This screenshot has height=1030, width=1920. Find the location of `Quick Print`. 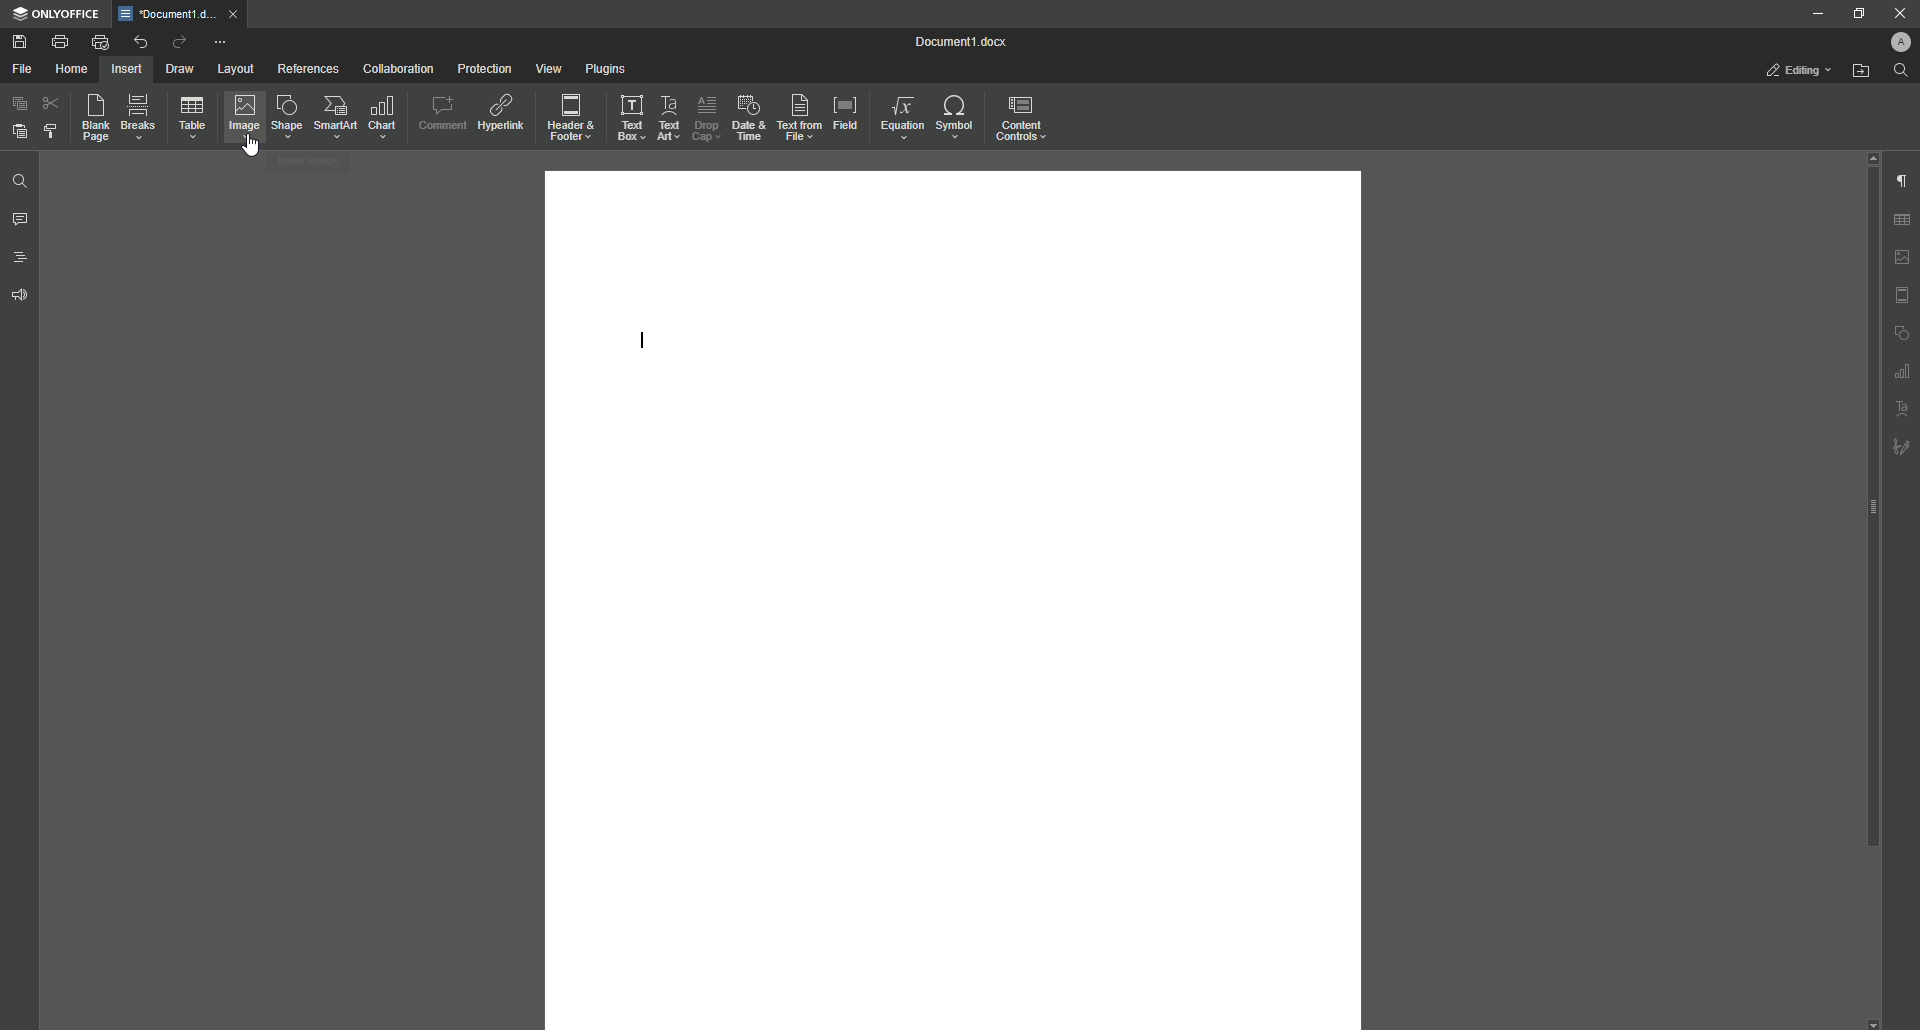

Quick Print is located at coordinates (99, 40).